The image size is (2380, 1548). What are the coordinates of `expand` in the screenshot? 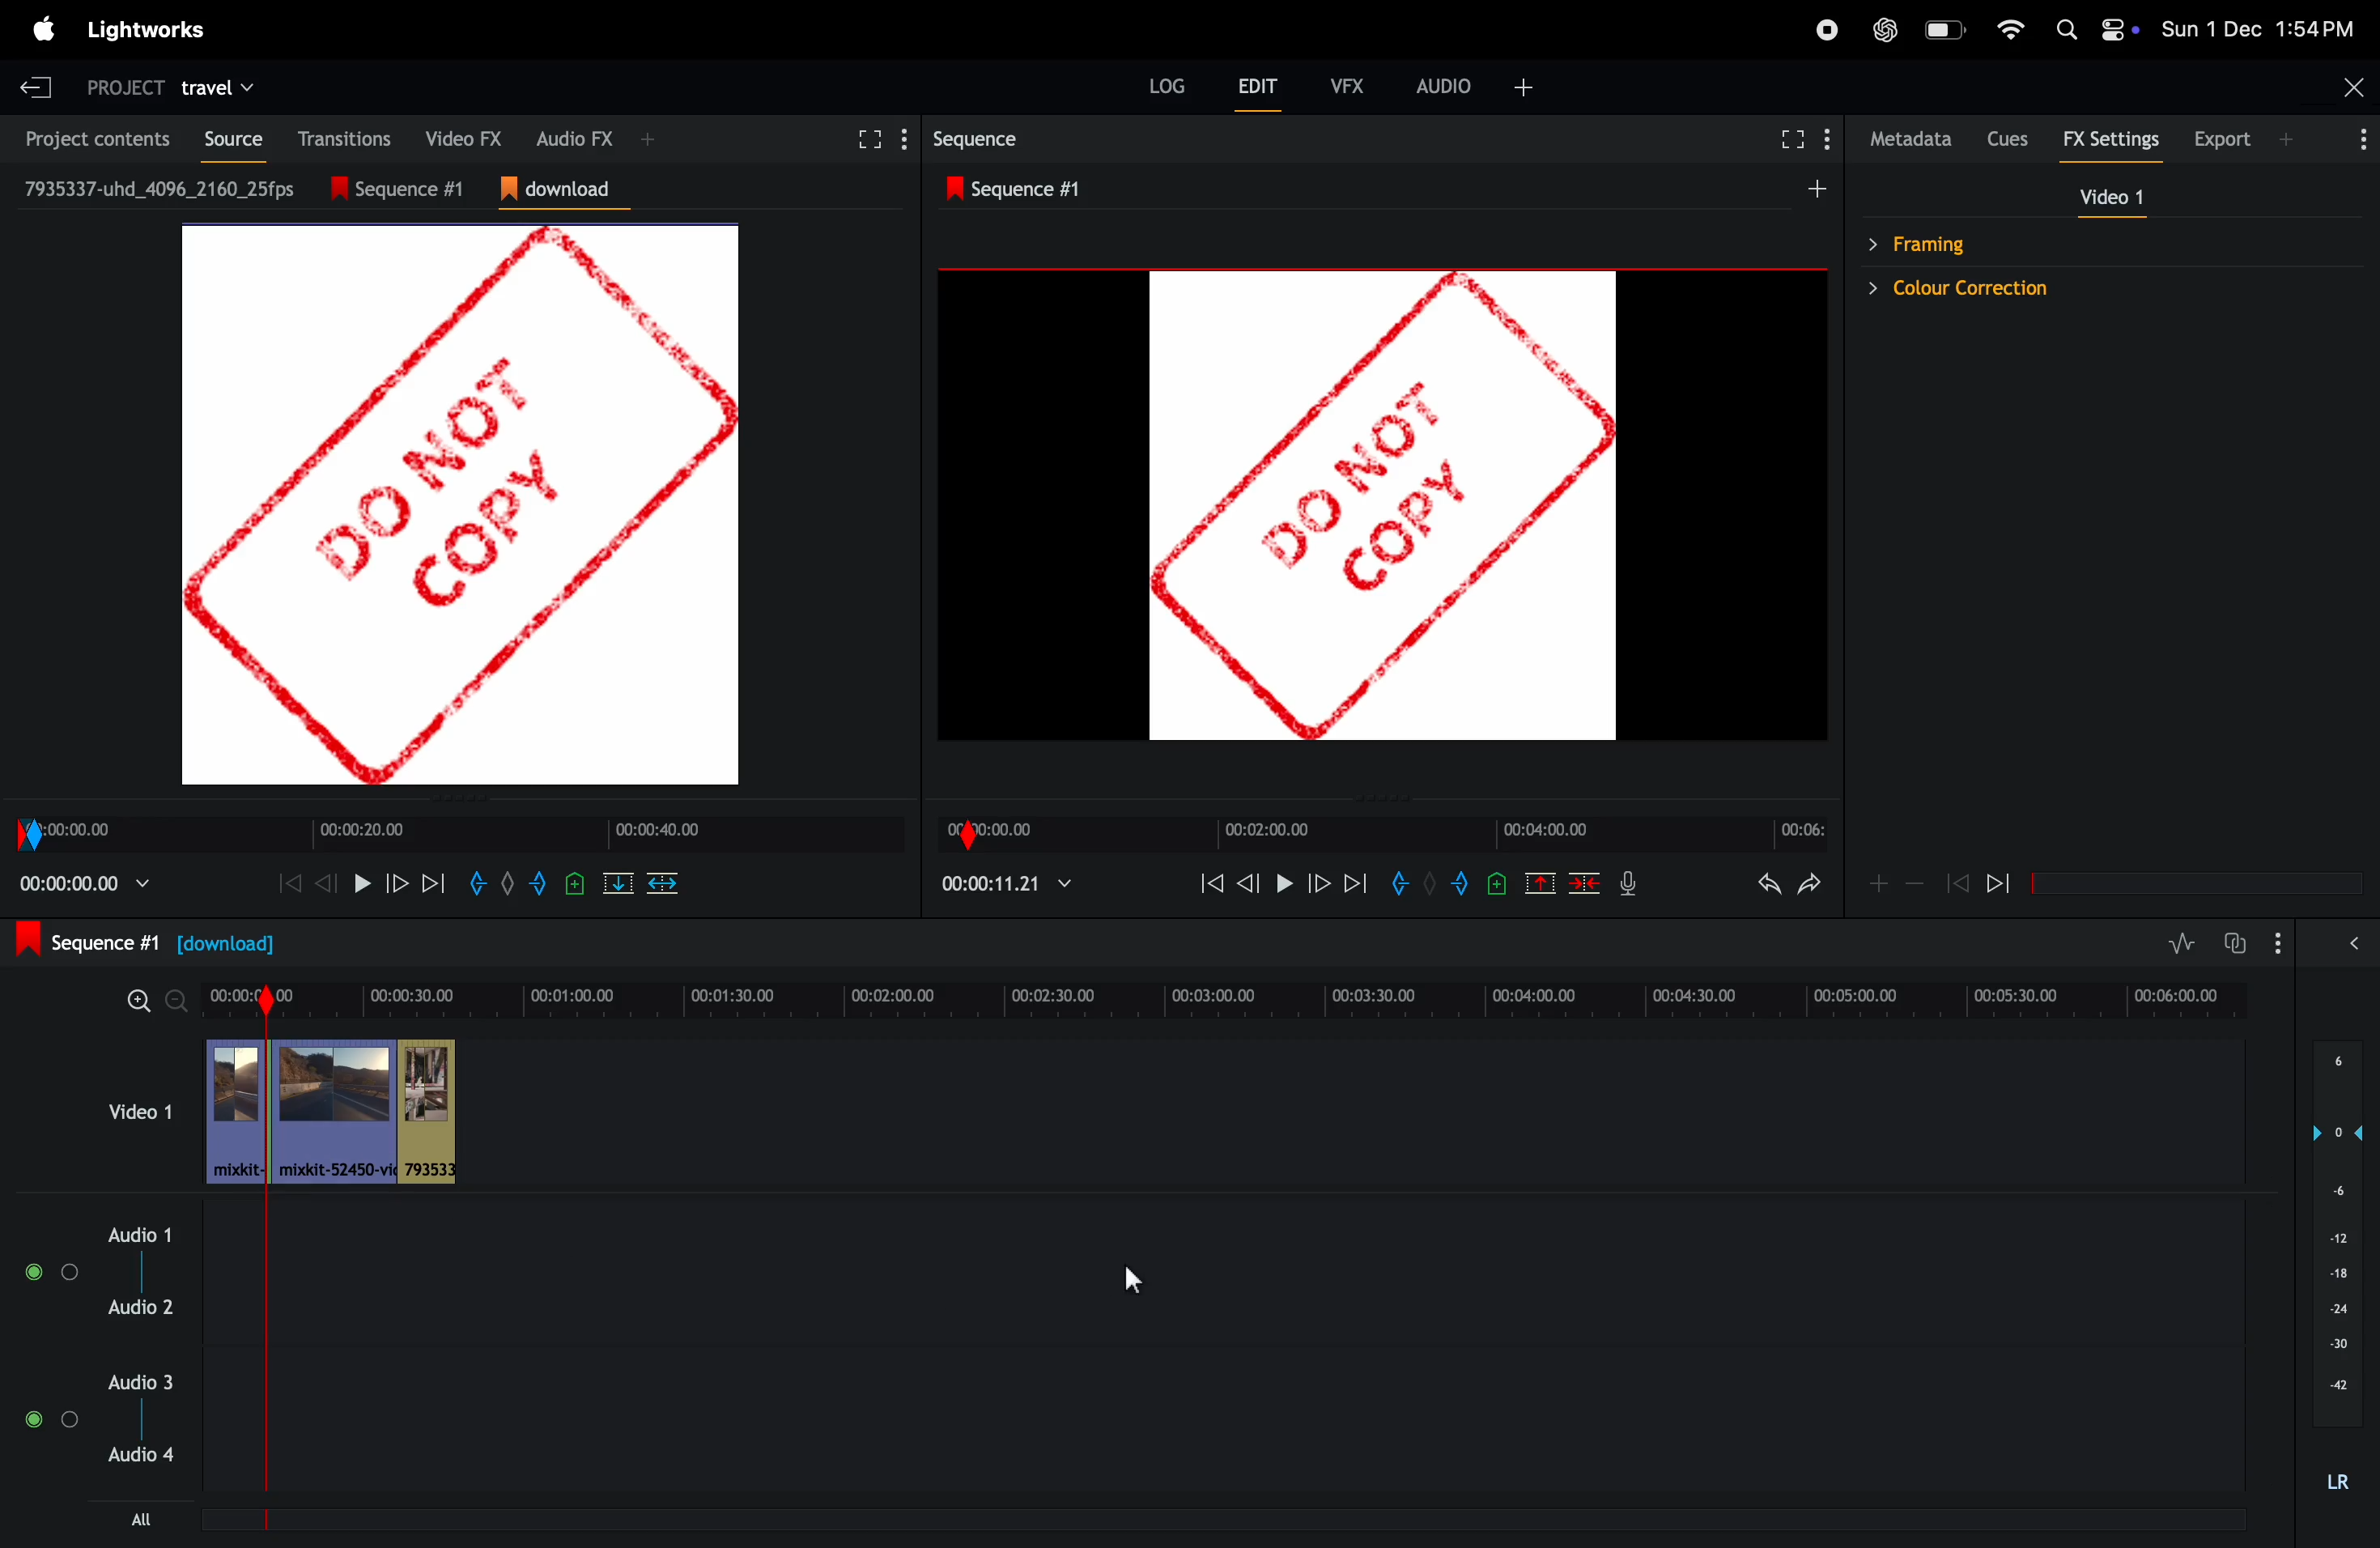 It's located at (2354, 942).